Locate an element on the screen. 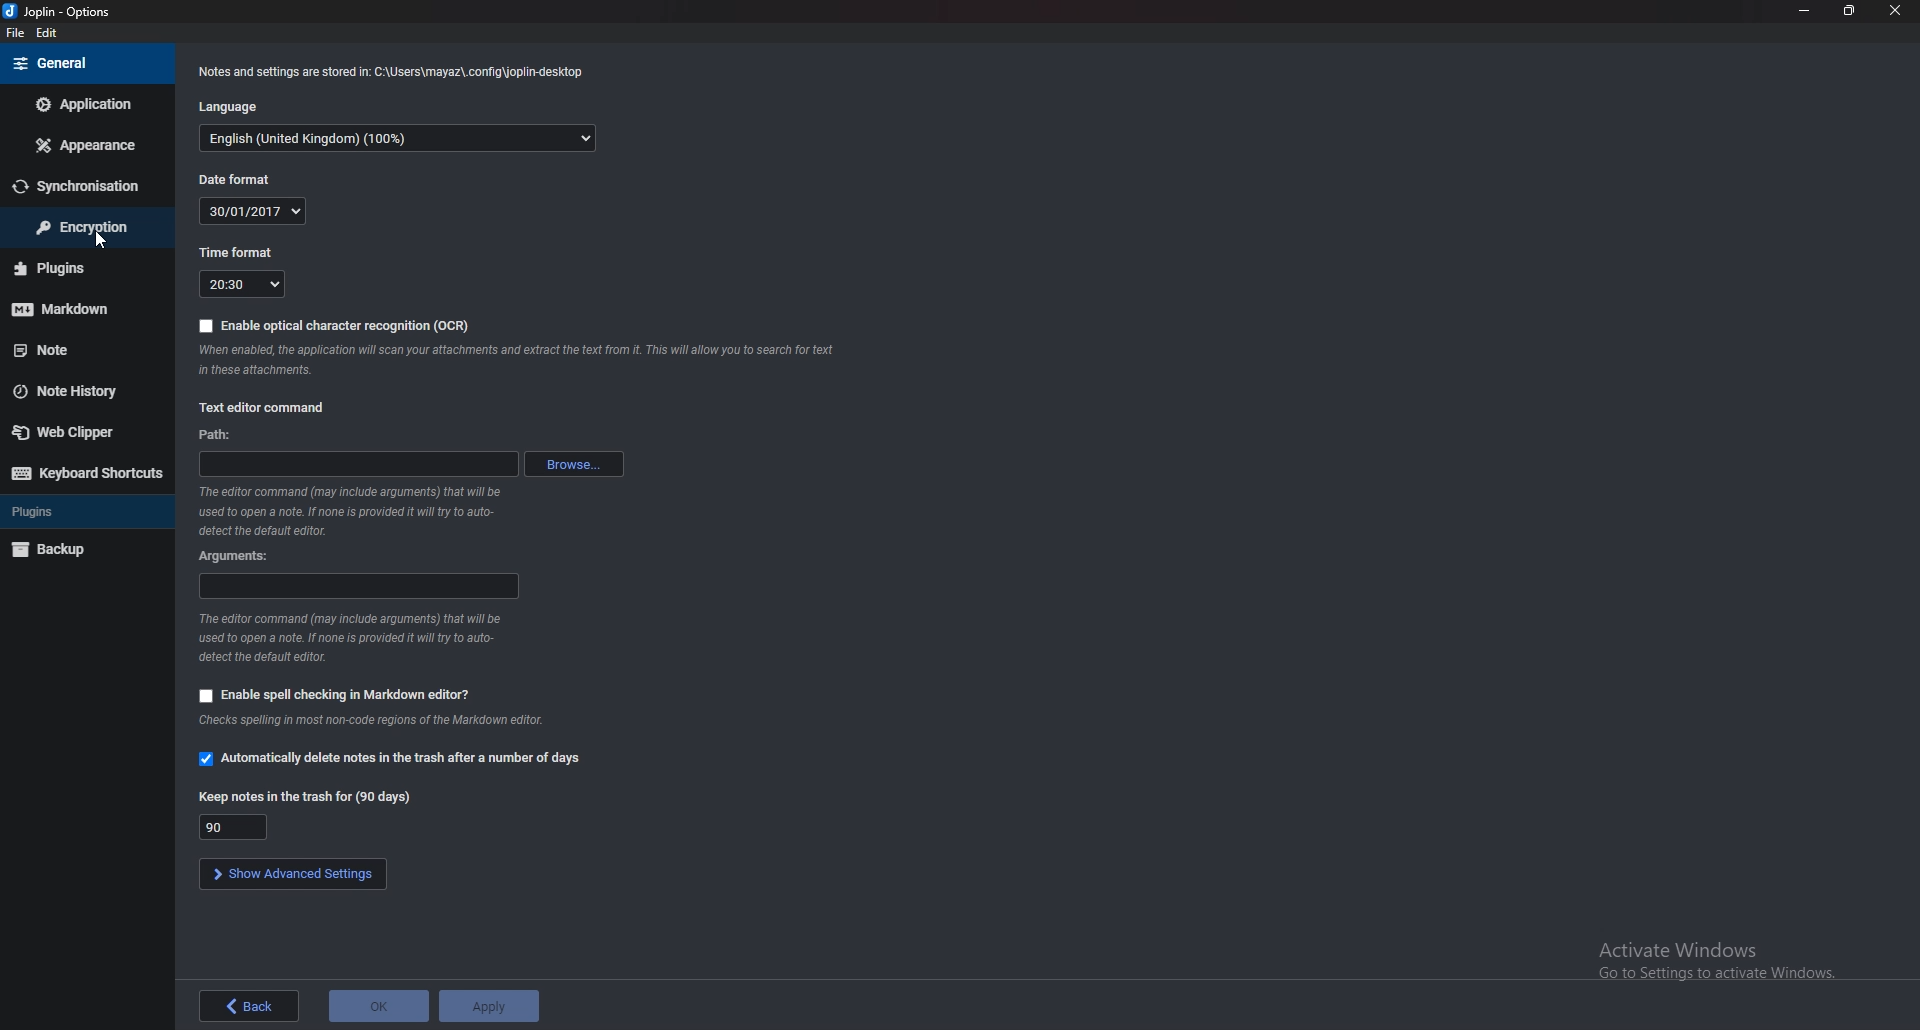 Image resolution: width=1920 pixels, height=1030 pixels. time format is located at coordinates (243, 284).